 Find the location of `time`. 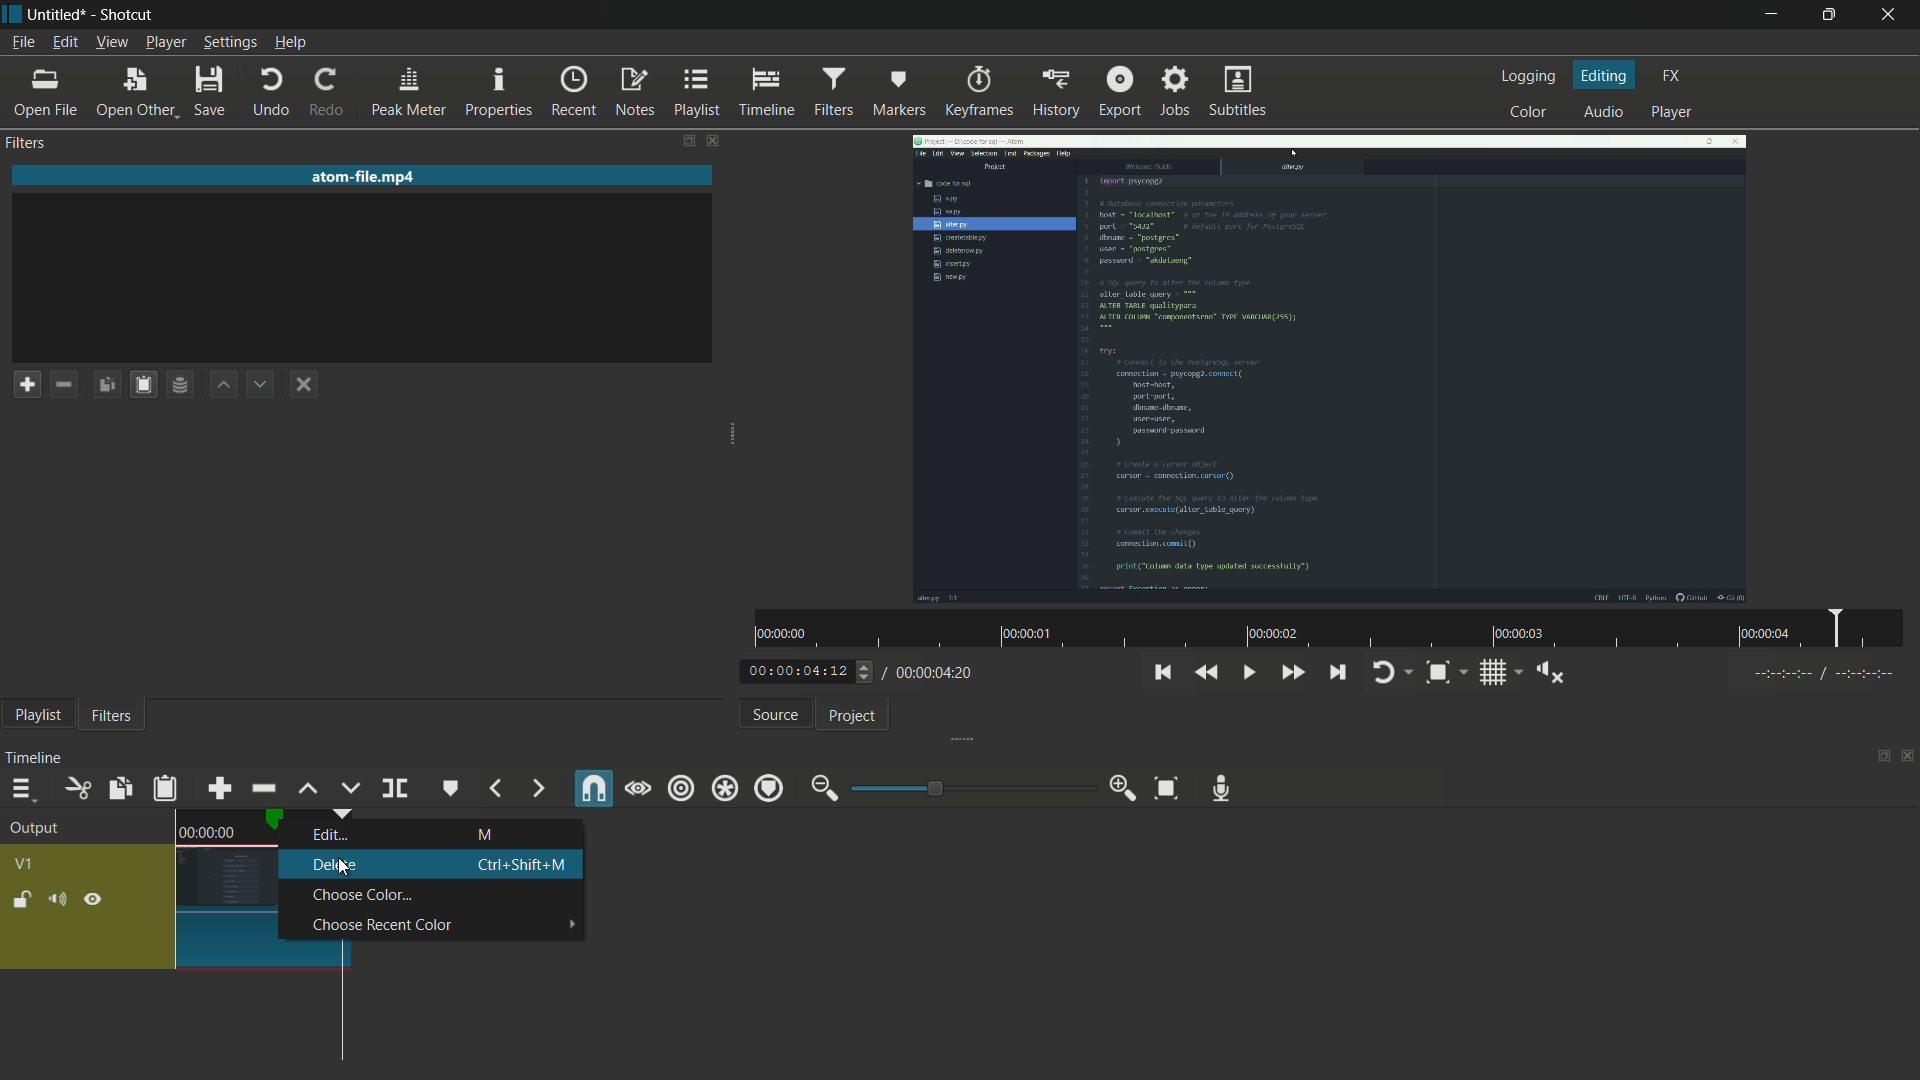

time is located at coordinates (1335, 632).